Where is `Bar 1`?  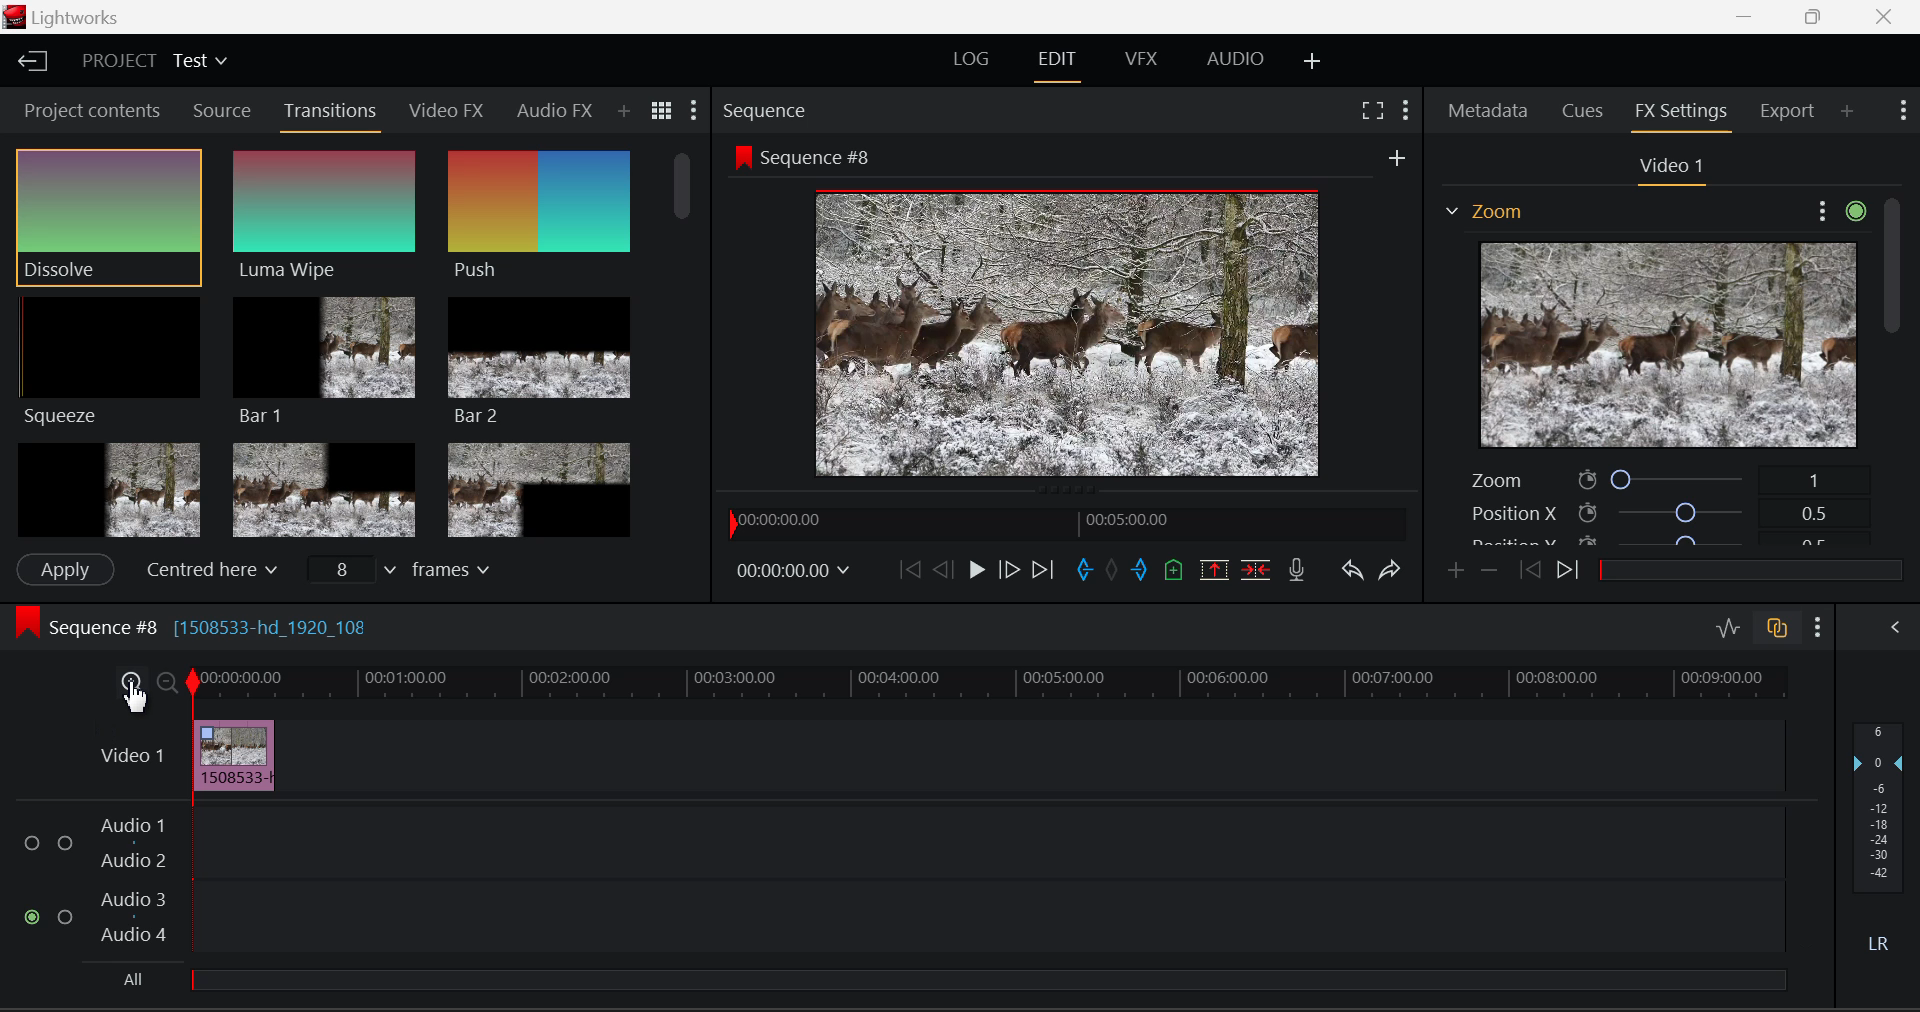
Bar 1 is located at coordinates (324, 359).